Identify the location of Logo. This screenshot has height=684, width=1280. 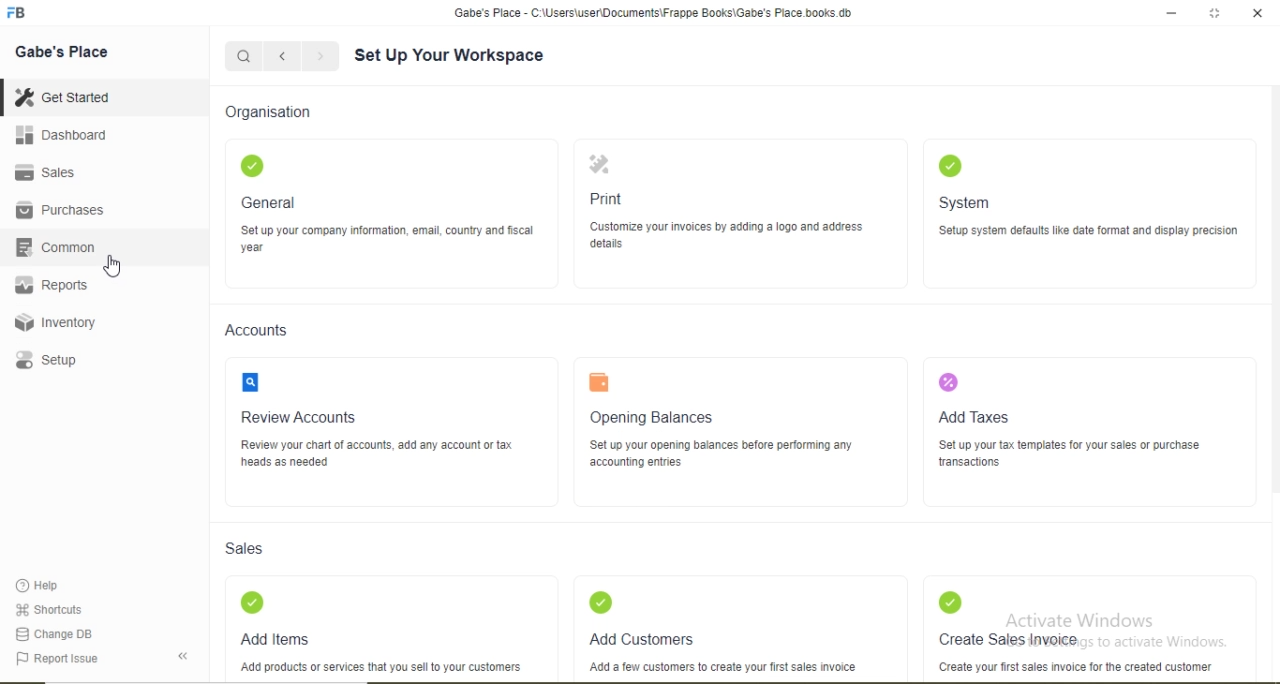
(950, 601).